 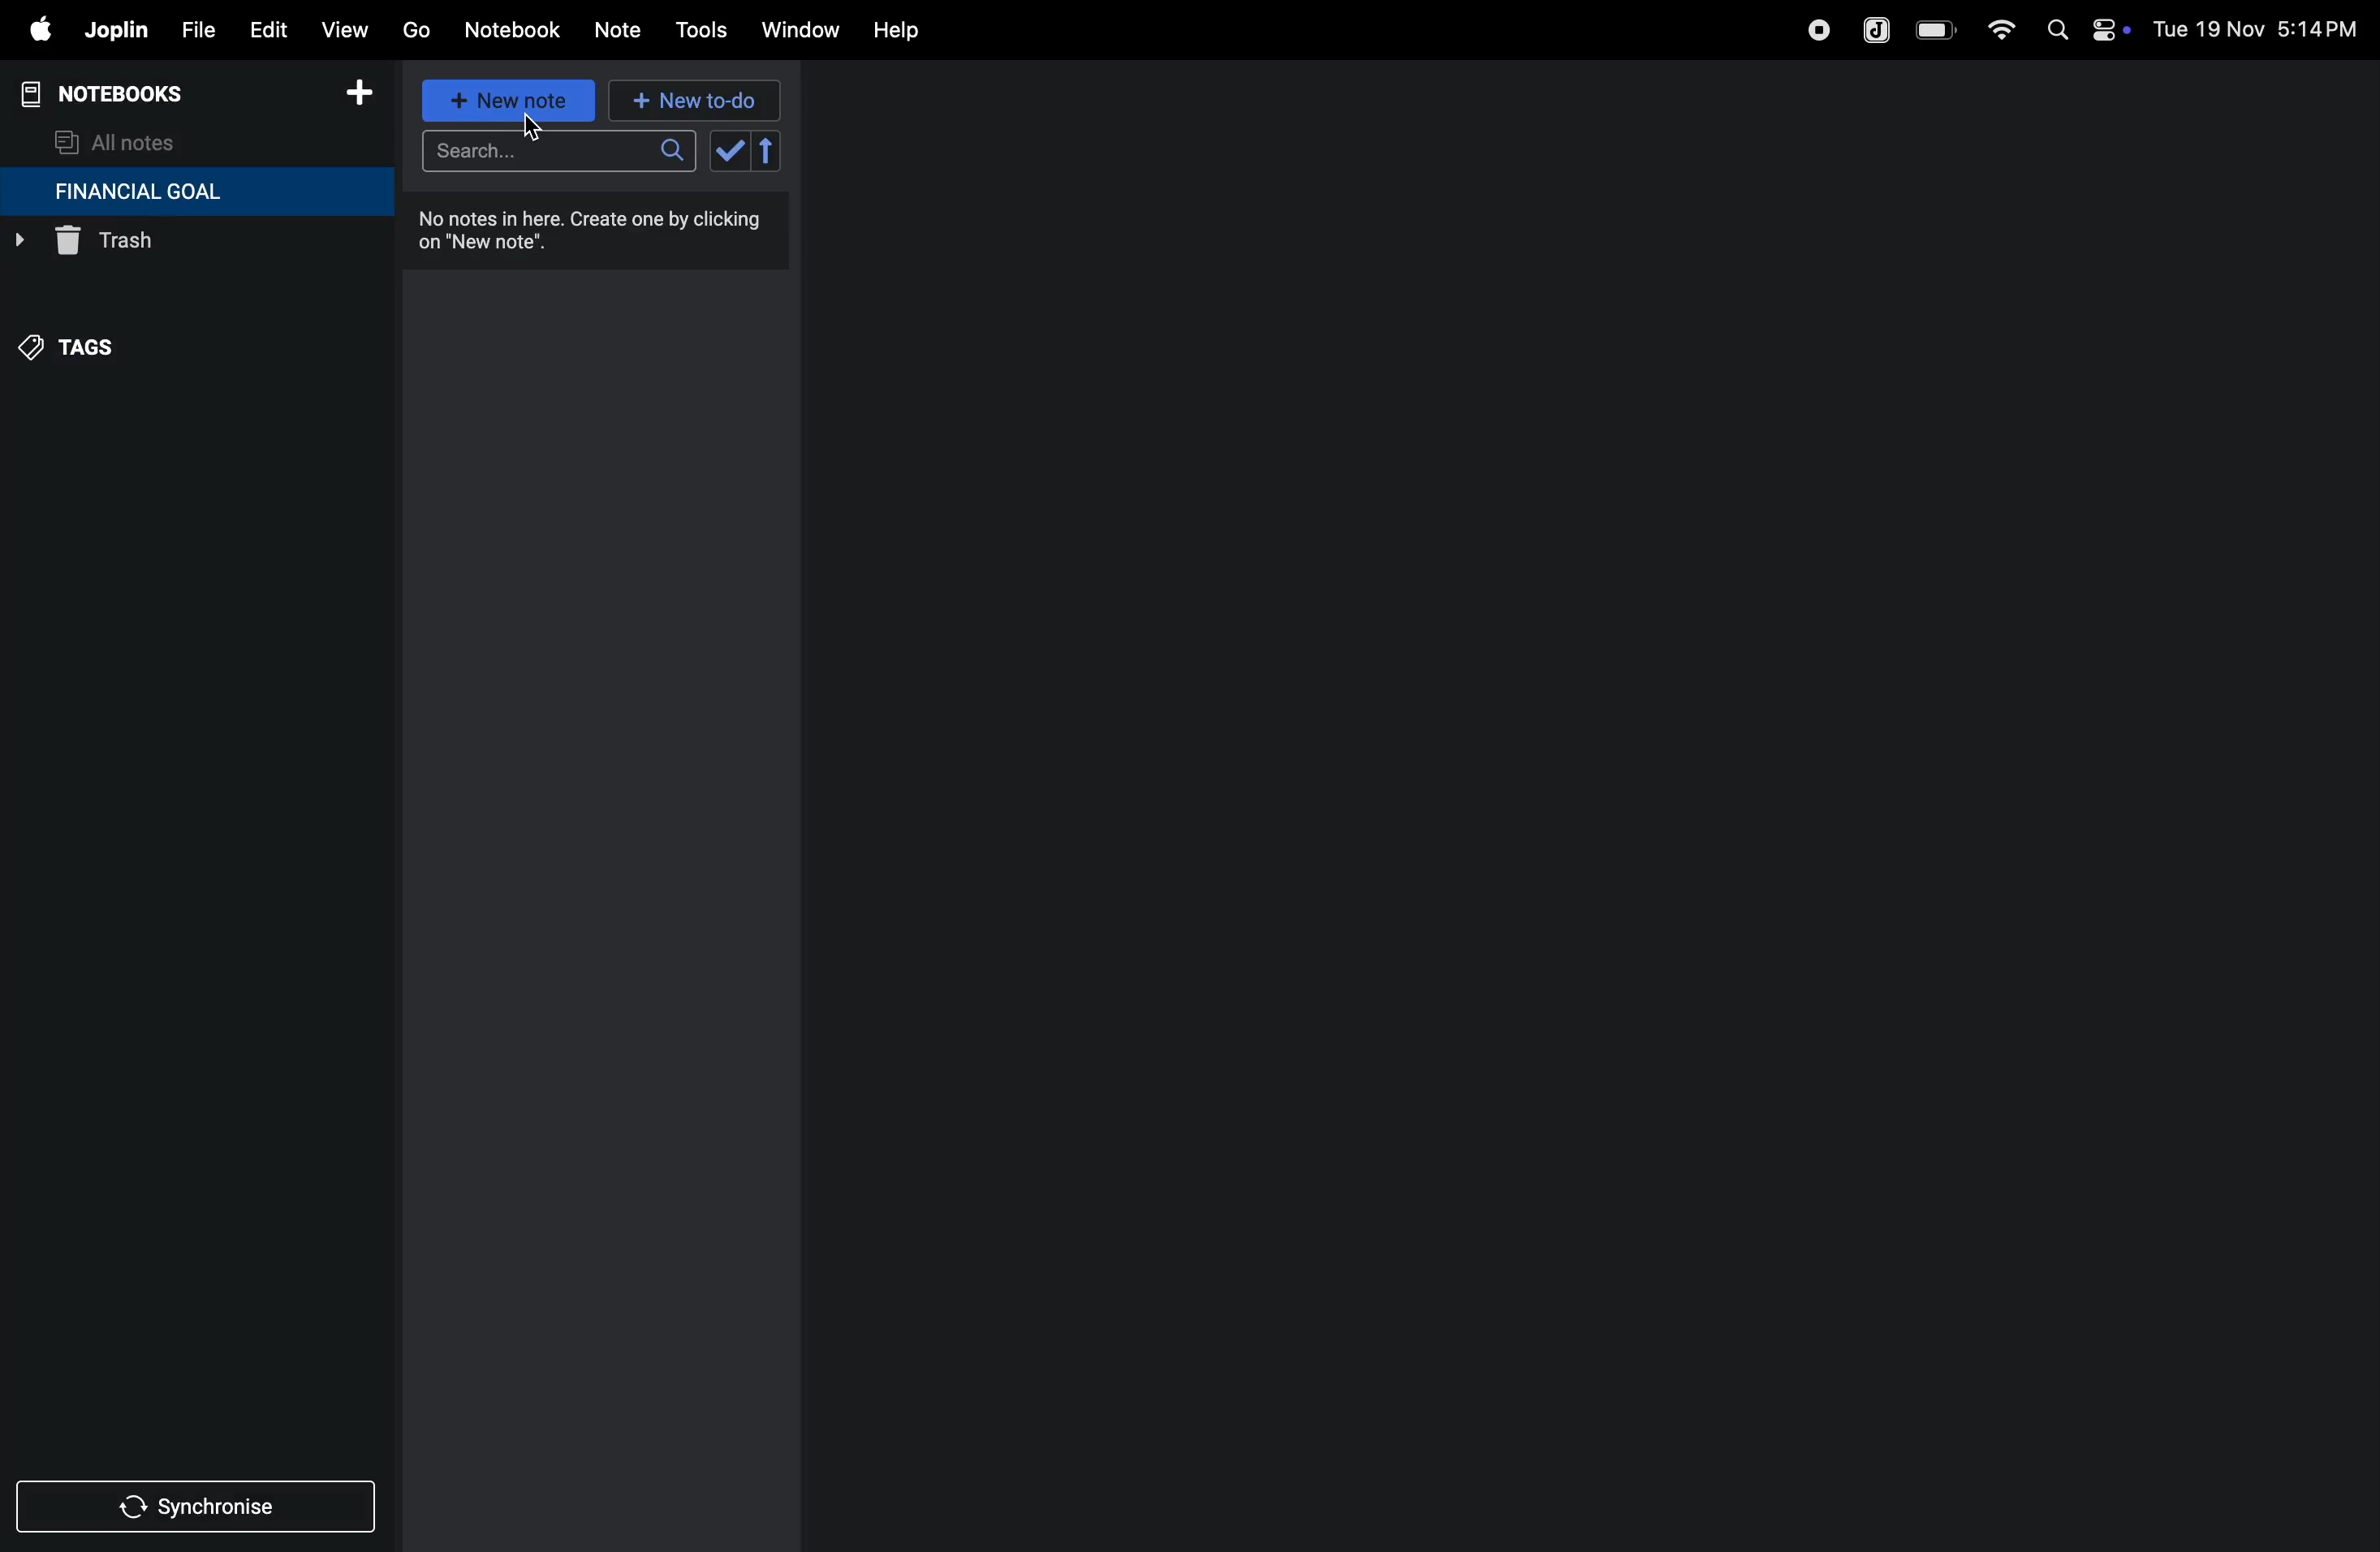 I want to click on battery, so click(x=1937, y=30).